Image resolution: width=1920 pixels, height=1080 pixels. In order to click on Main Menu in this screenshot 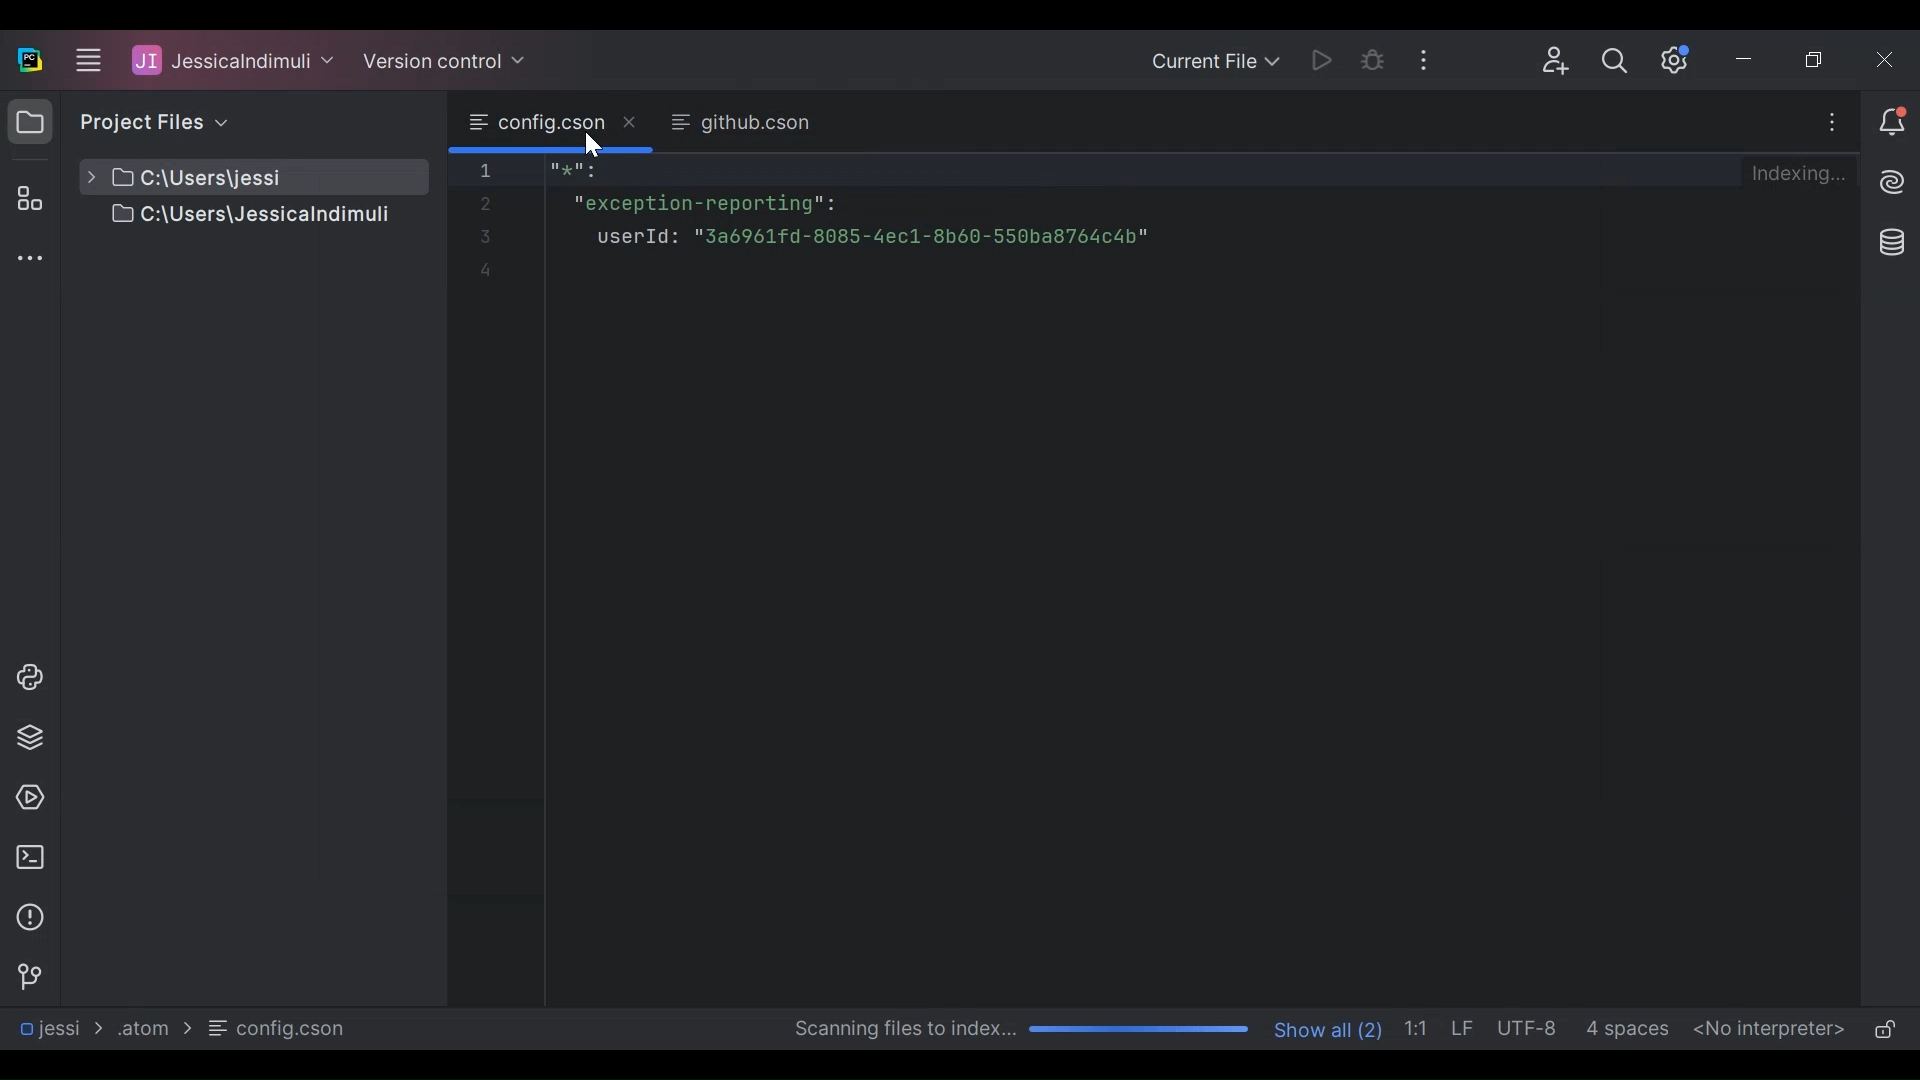, I will do `click(86, 57)`.